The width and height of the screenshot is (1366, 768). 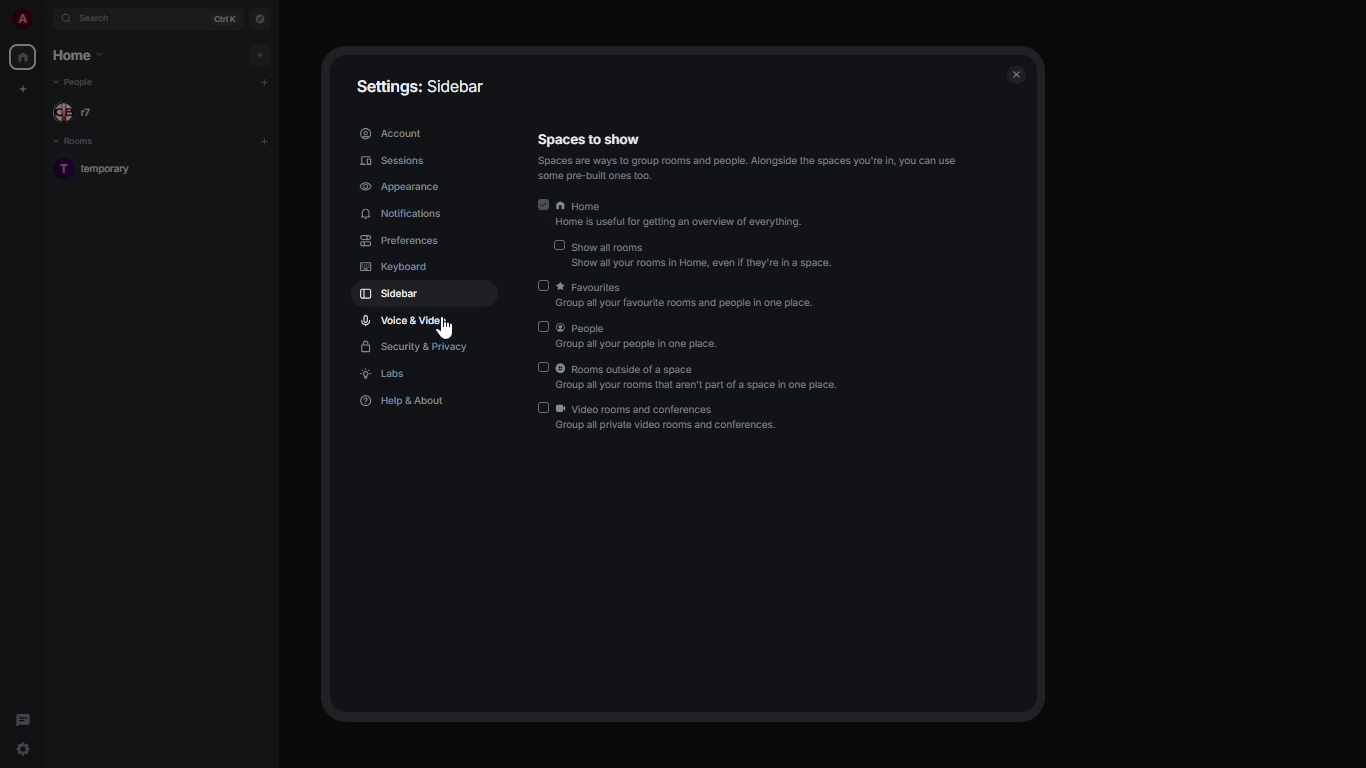 What do you see at coordinates (401, 214) in the screenshot?
I see `notifications` at bounding box center [401, 214].